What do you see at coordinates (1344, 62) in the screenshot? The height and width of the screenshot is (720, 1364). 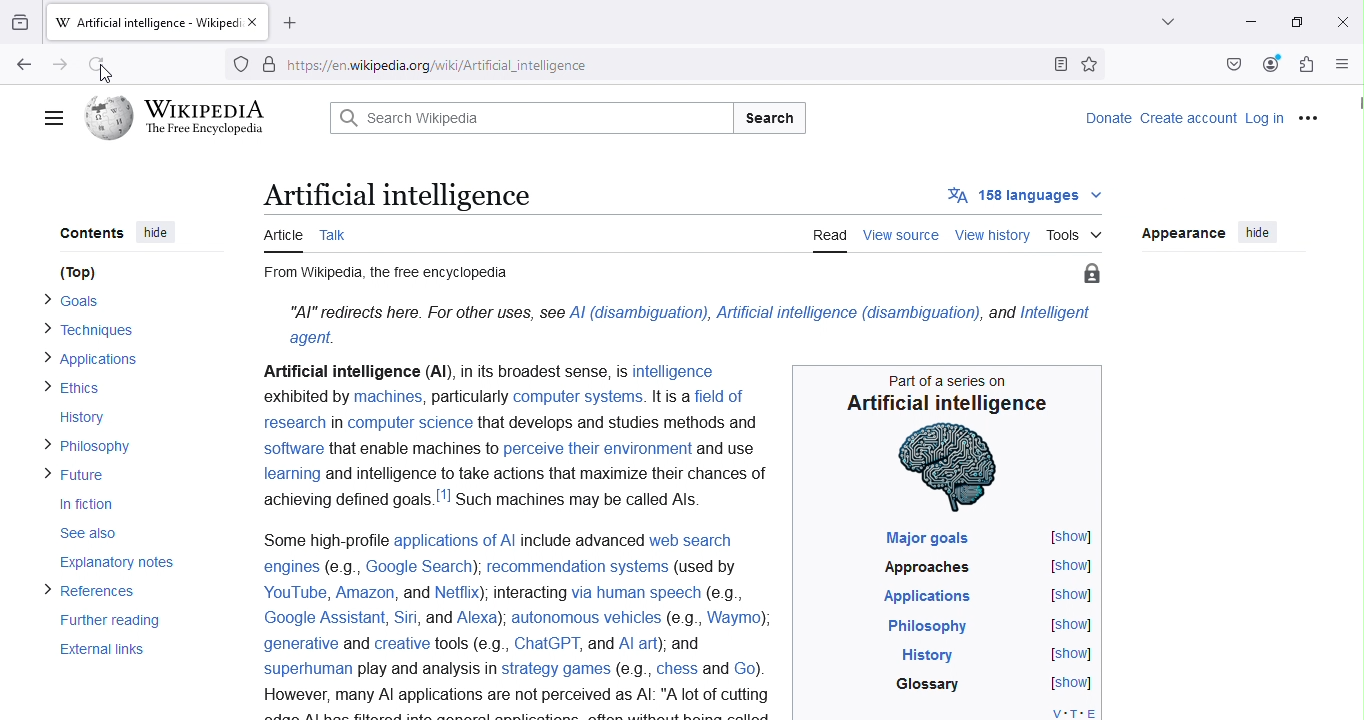 I see `Open application menu` at bounding box center [1344, 62].